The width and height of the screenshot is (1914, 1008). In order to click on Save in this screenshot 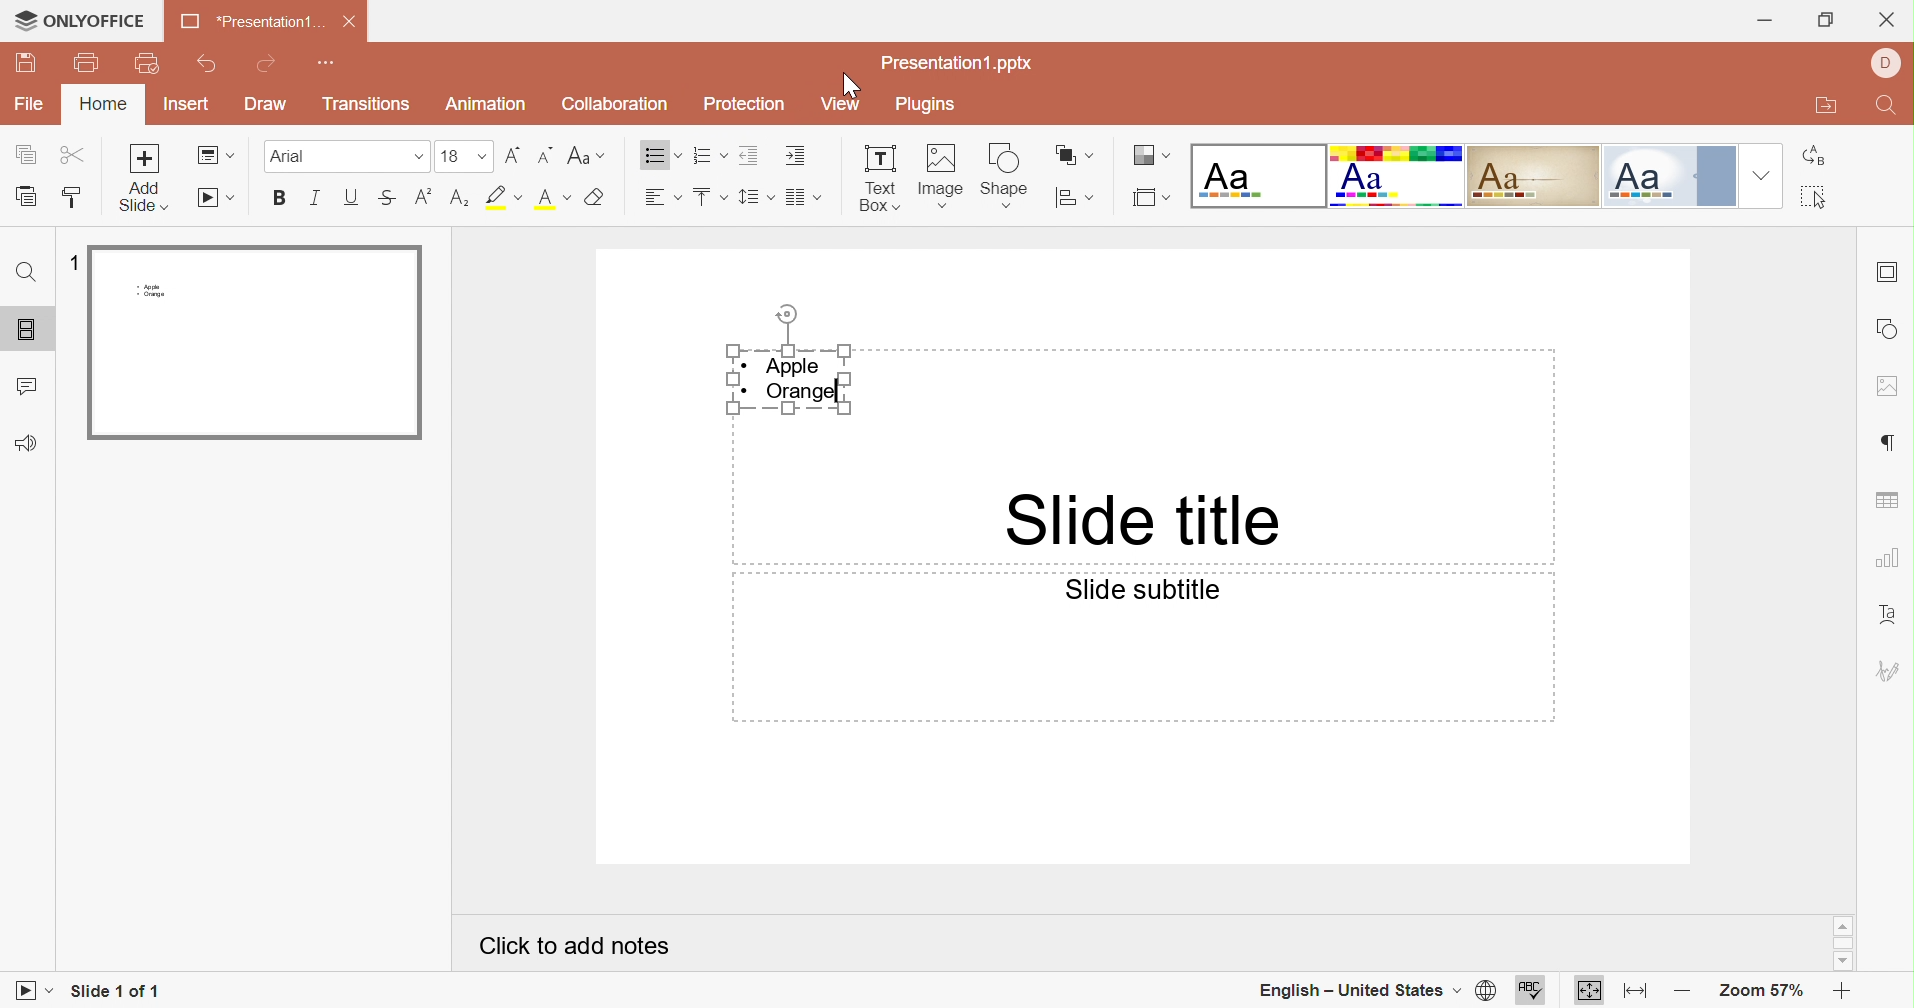, I will do `click(29, 61)`.